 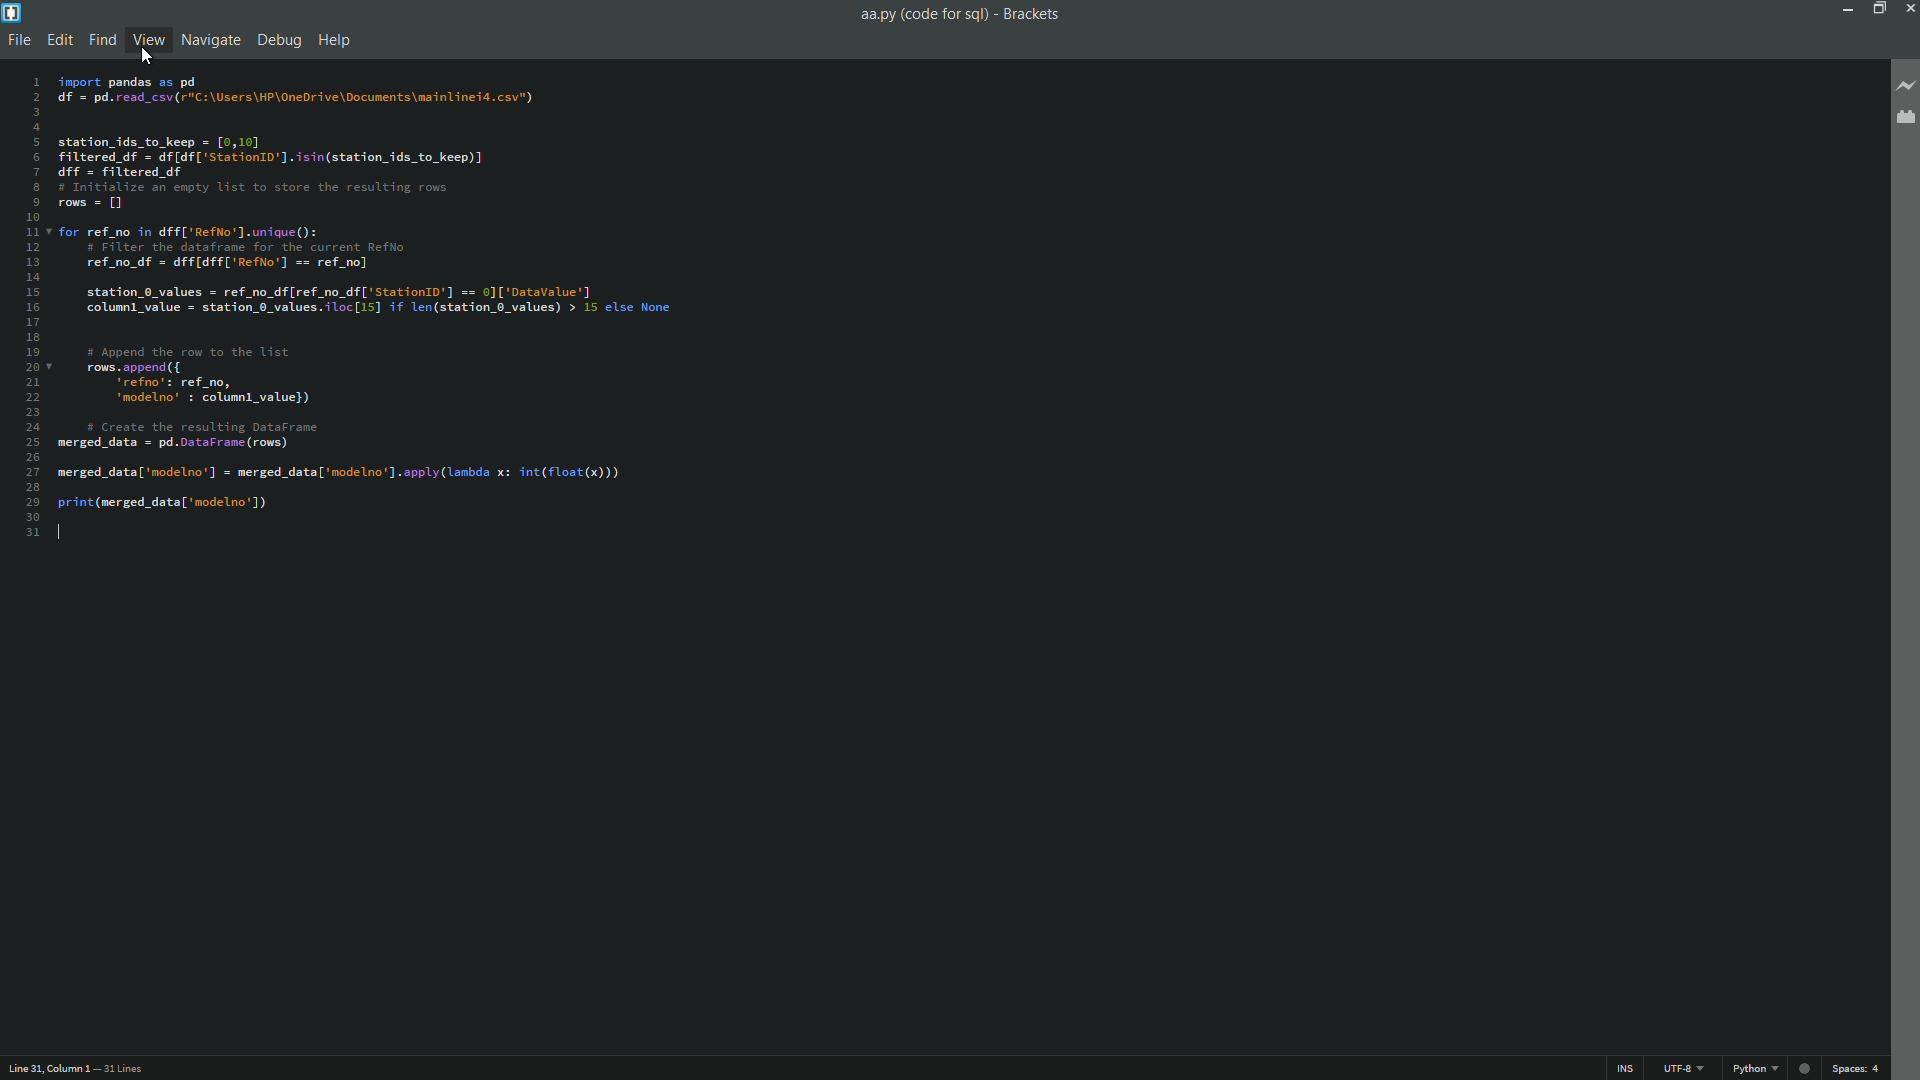 What do you see at coordinates (145, 57) in the screenshot?
I see `cursor` at bounding box center [145, 57].